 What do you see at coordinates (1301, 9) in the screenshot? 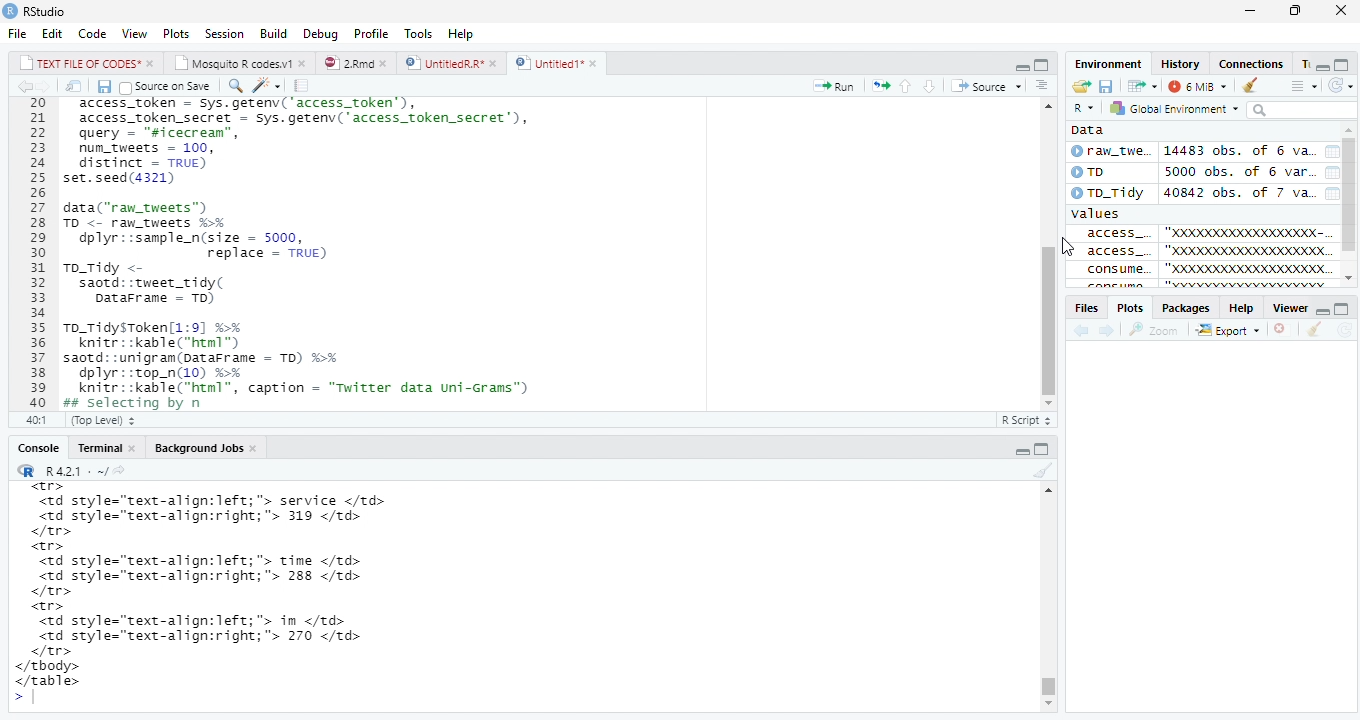
I see `maximize` at bounding box center [1301, 9].